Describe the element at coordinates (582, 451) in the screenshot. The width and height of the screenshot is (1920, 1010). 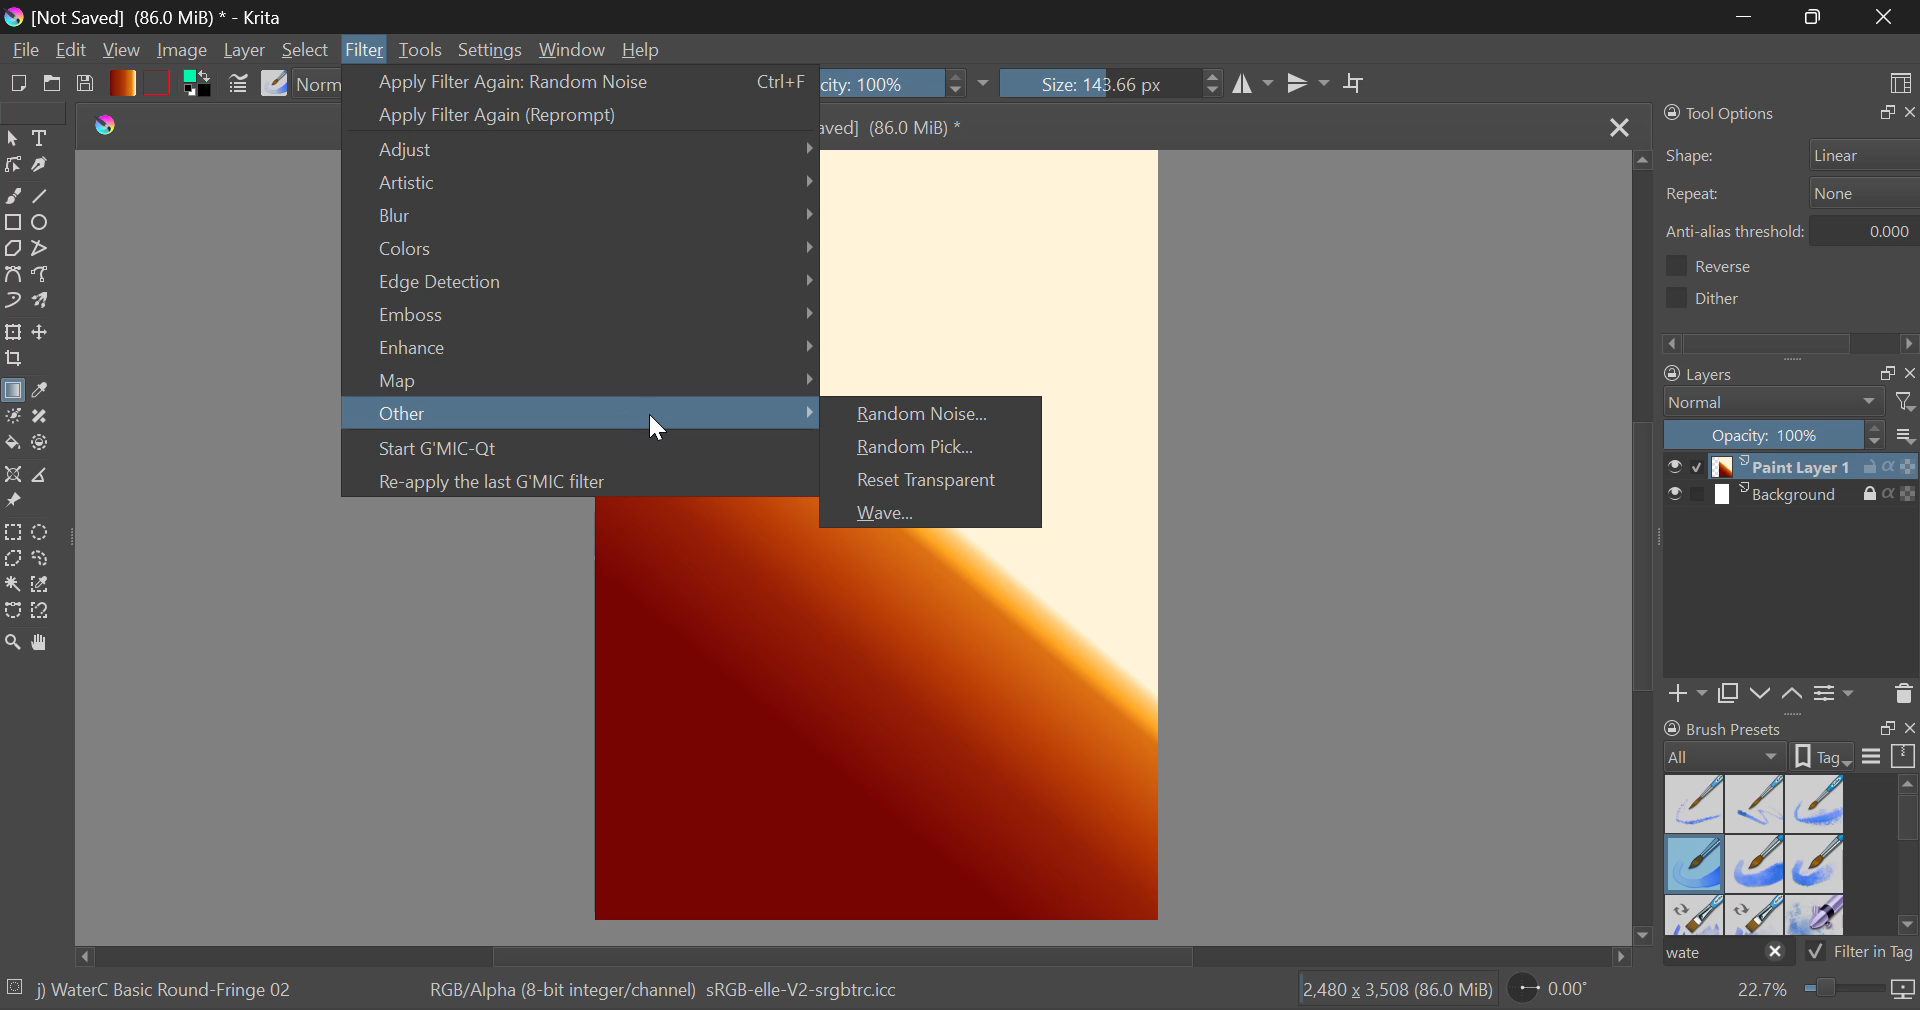
I see `Start GMIC-Qt` at that location.